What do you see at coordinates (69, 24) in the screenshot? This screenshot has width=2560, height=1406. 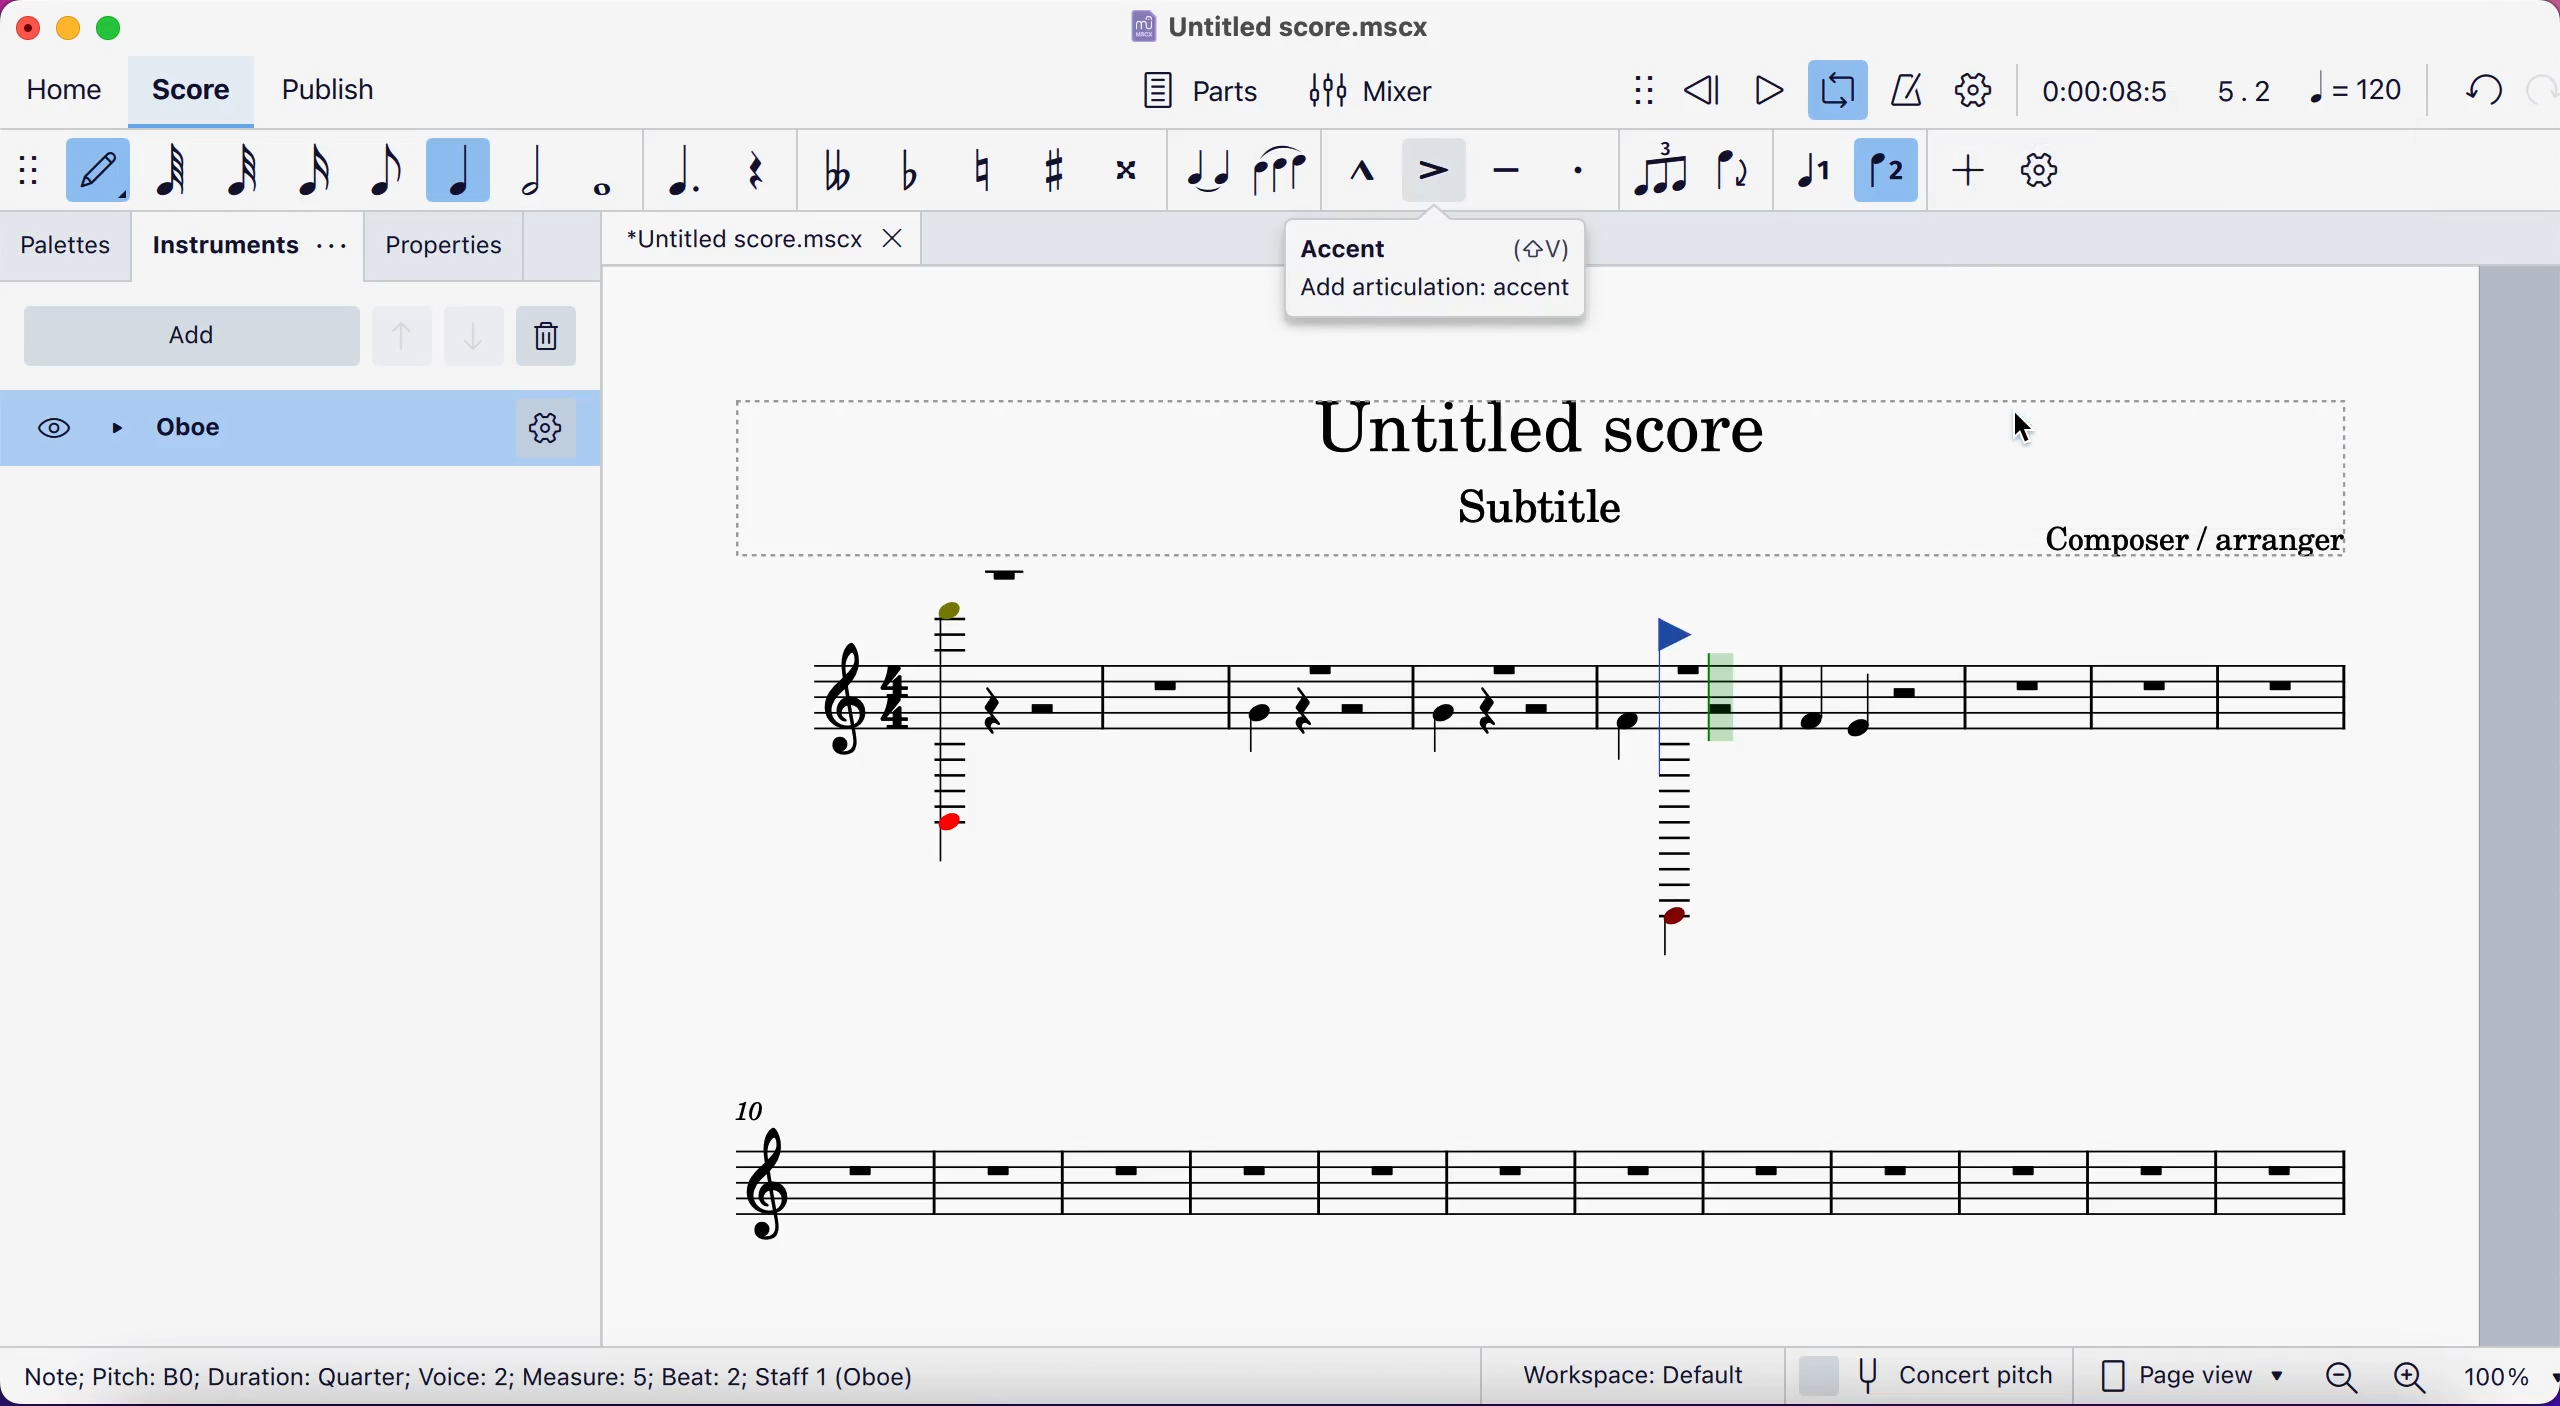 I see `minimize` at bounding box center [69, 24].